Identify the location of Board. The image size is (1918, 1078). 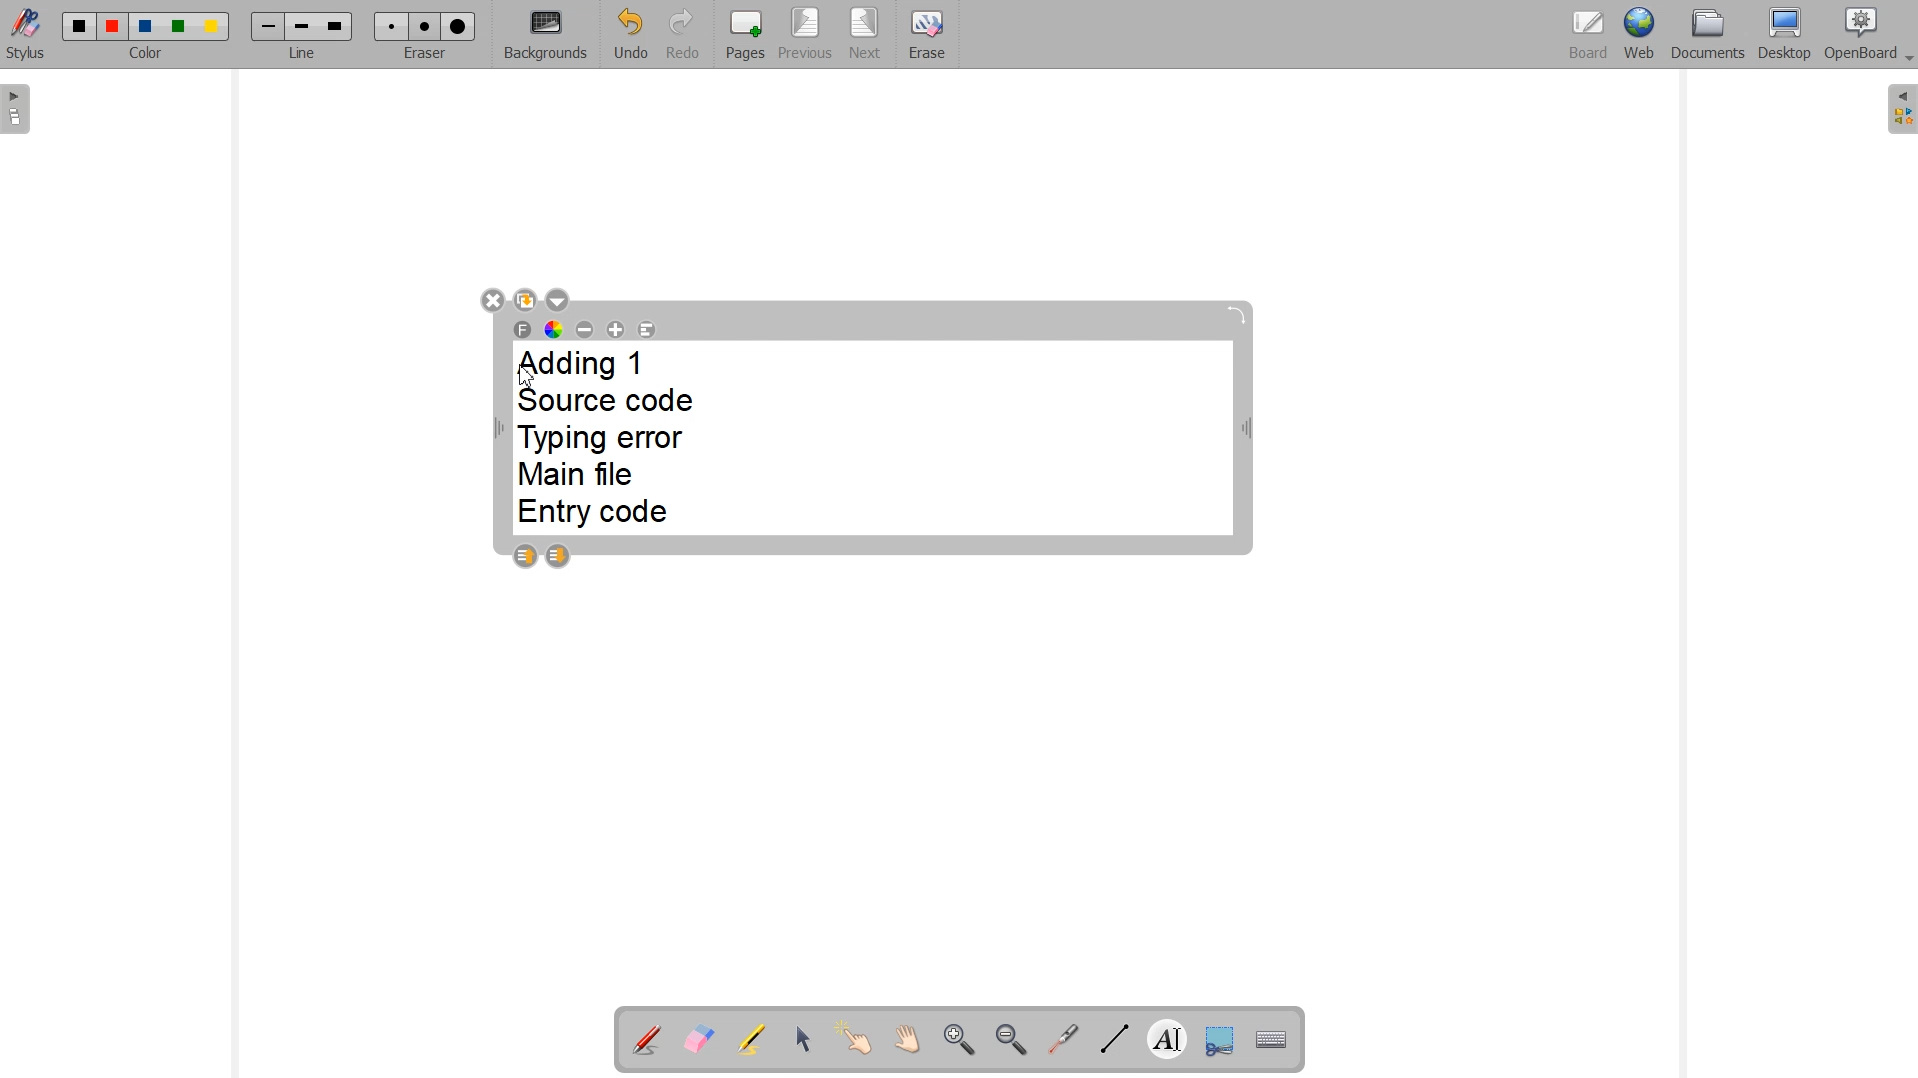
(1589, 35).